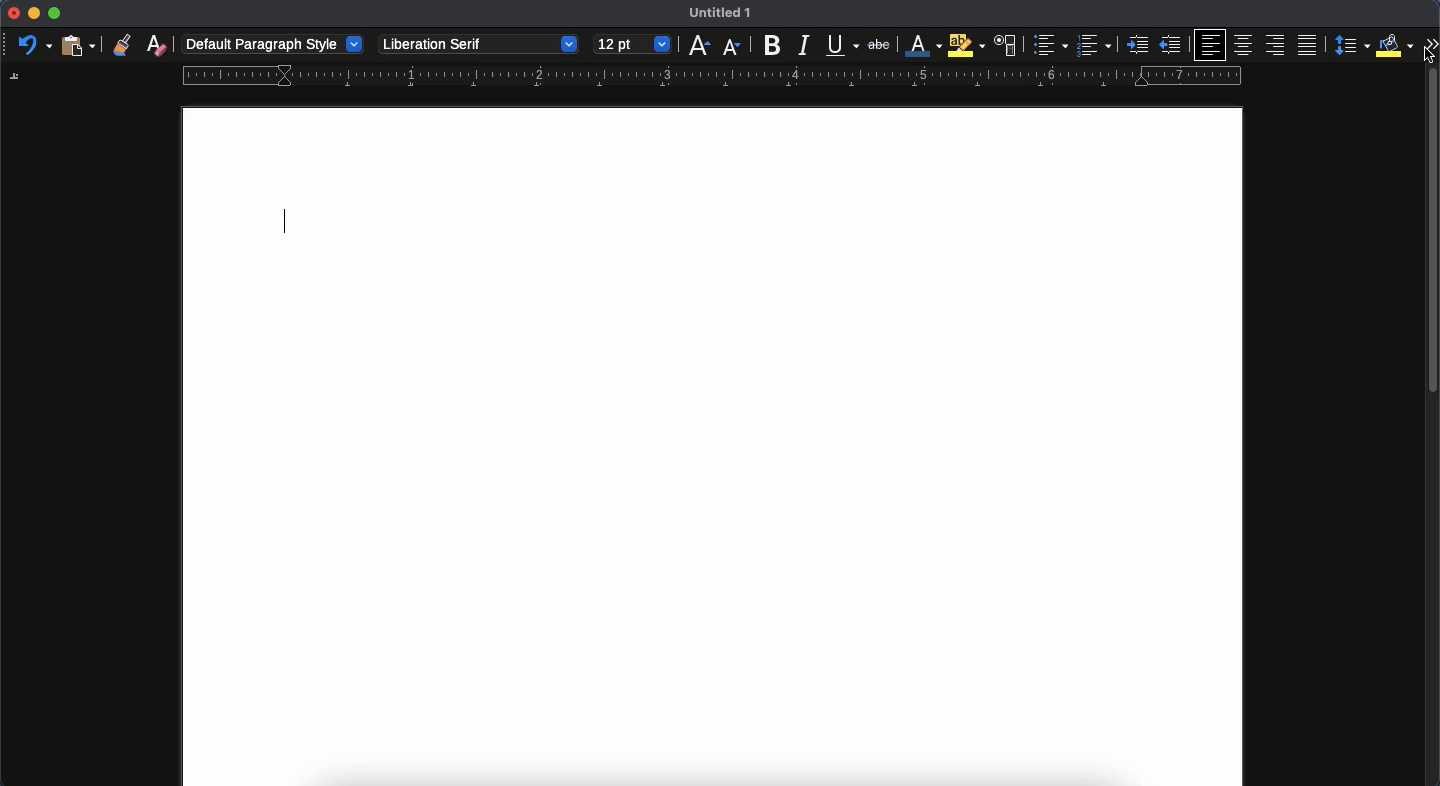 This screenshot has width=1440, height=786. Describe the element at coordinates (1093, 46) in the screenshot. I see `number bullet` at that location.